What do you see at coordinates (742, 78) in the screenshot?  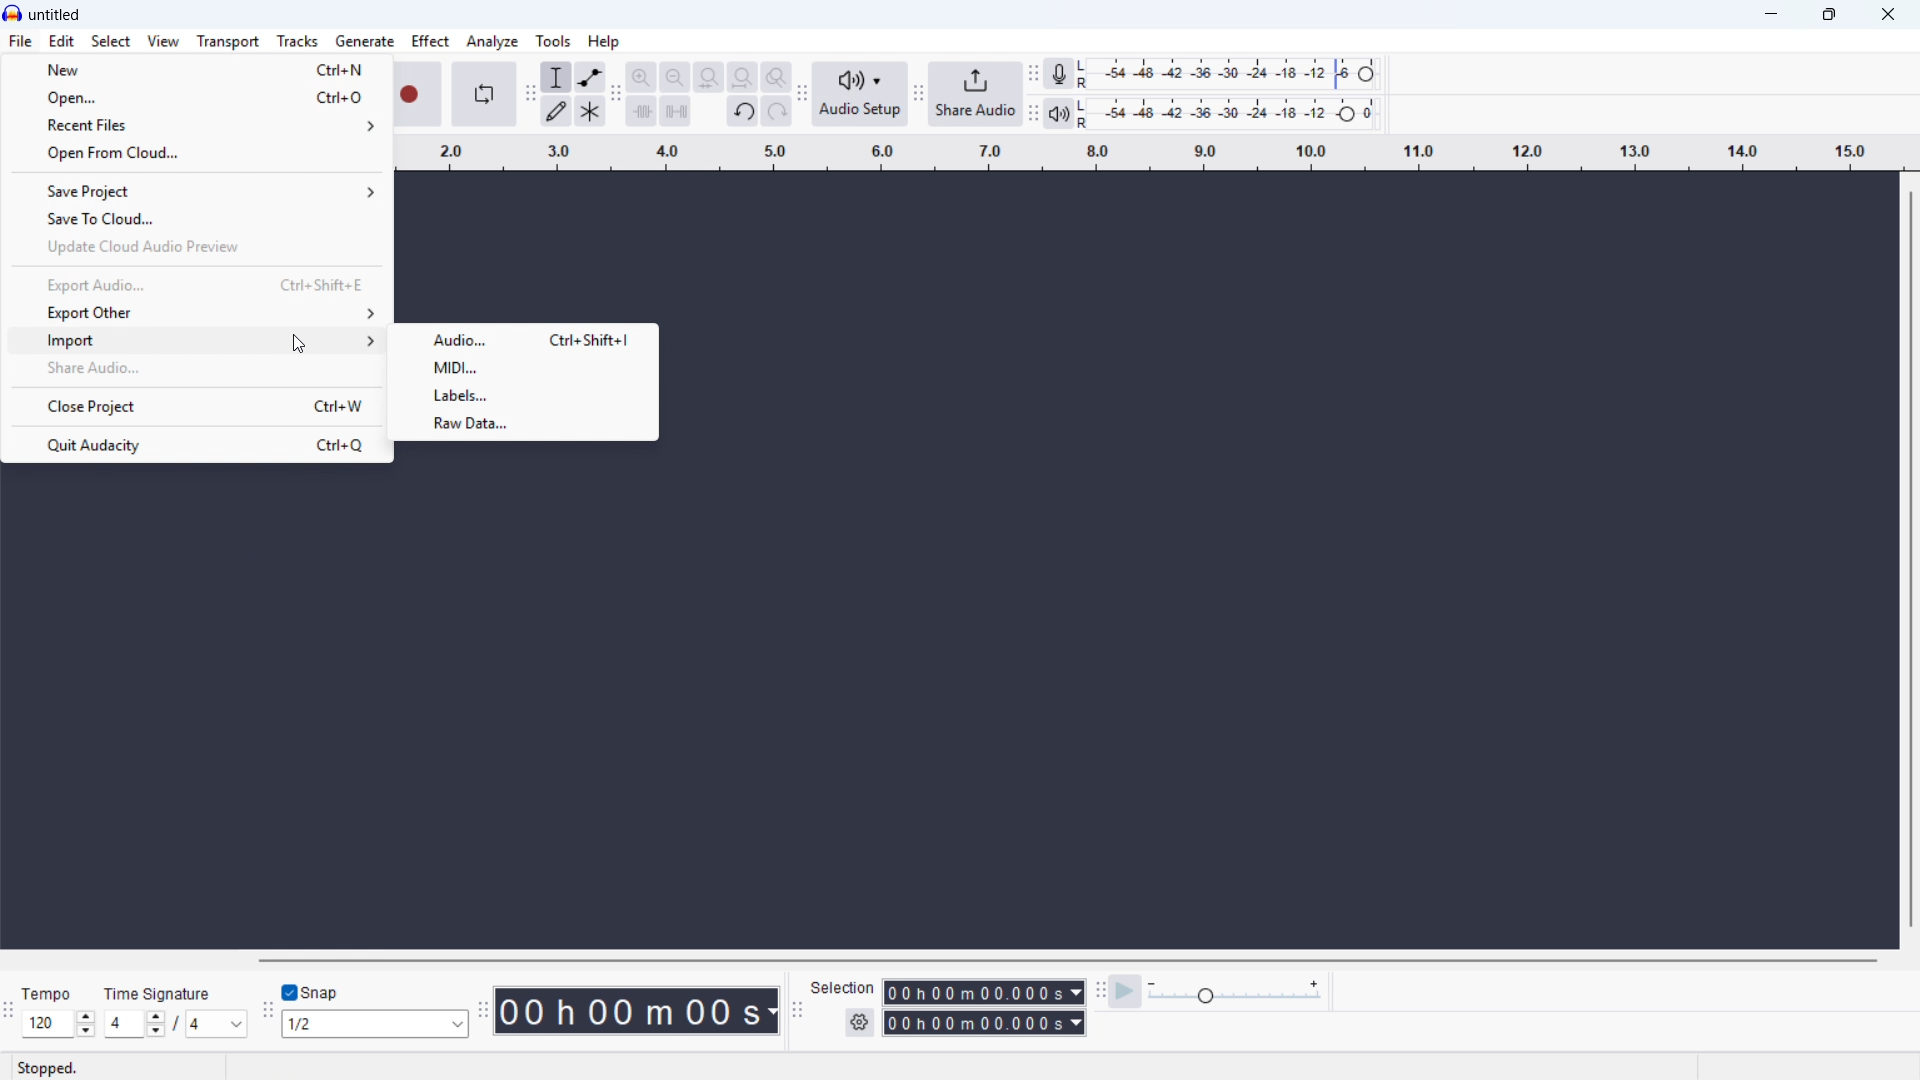 I see `` at bounding box center [742, 78].